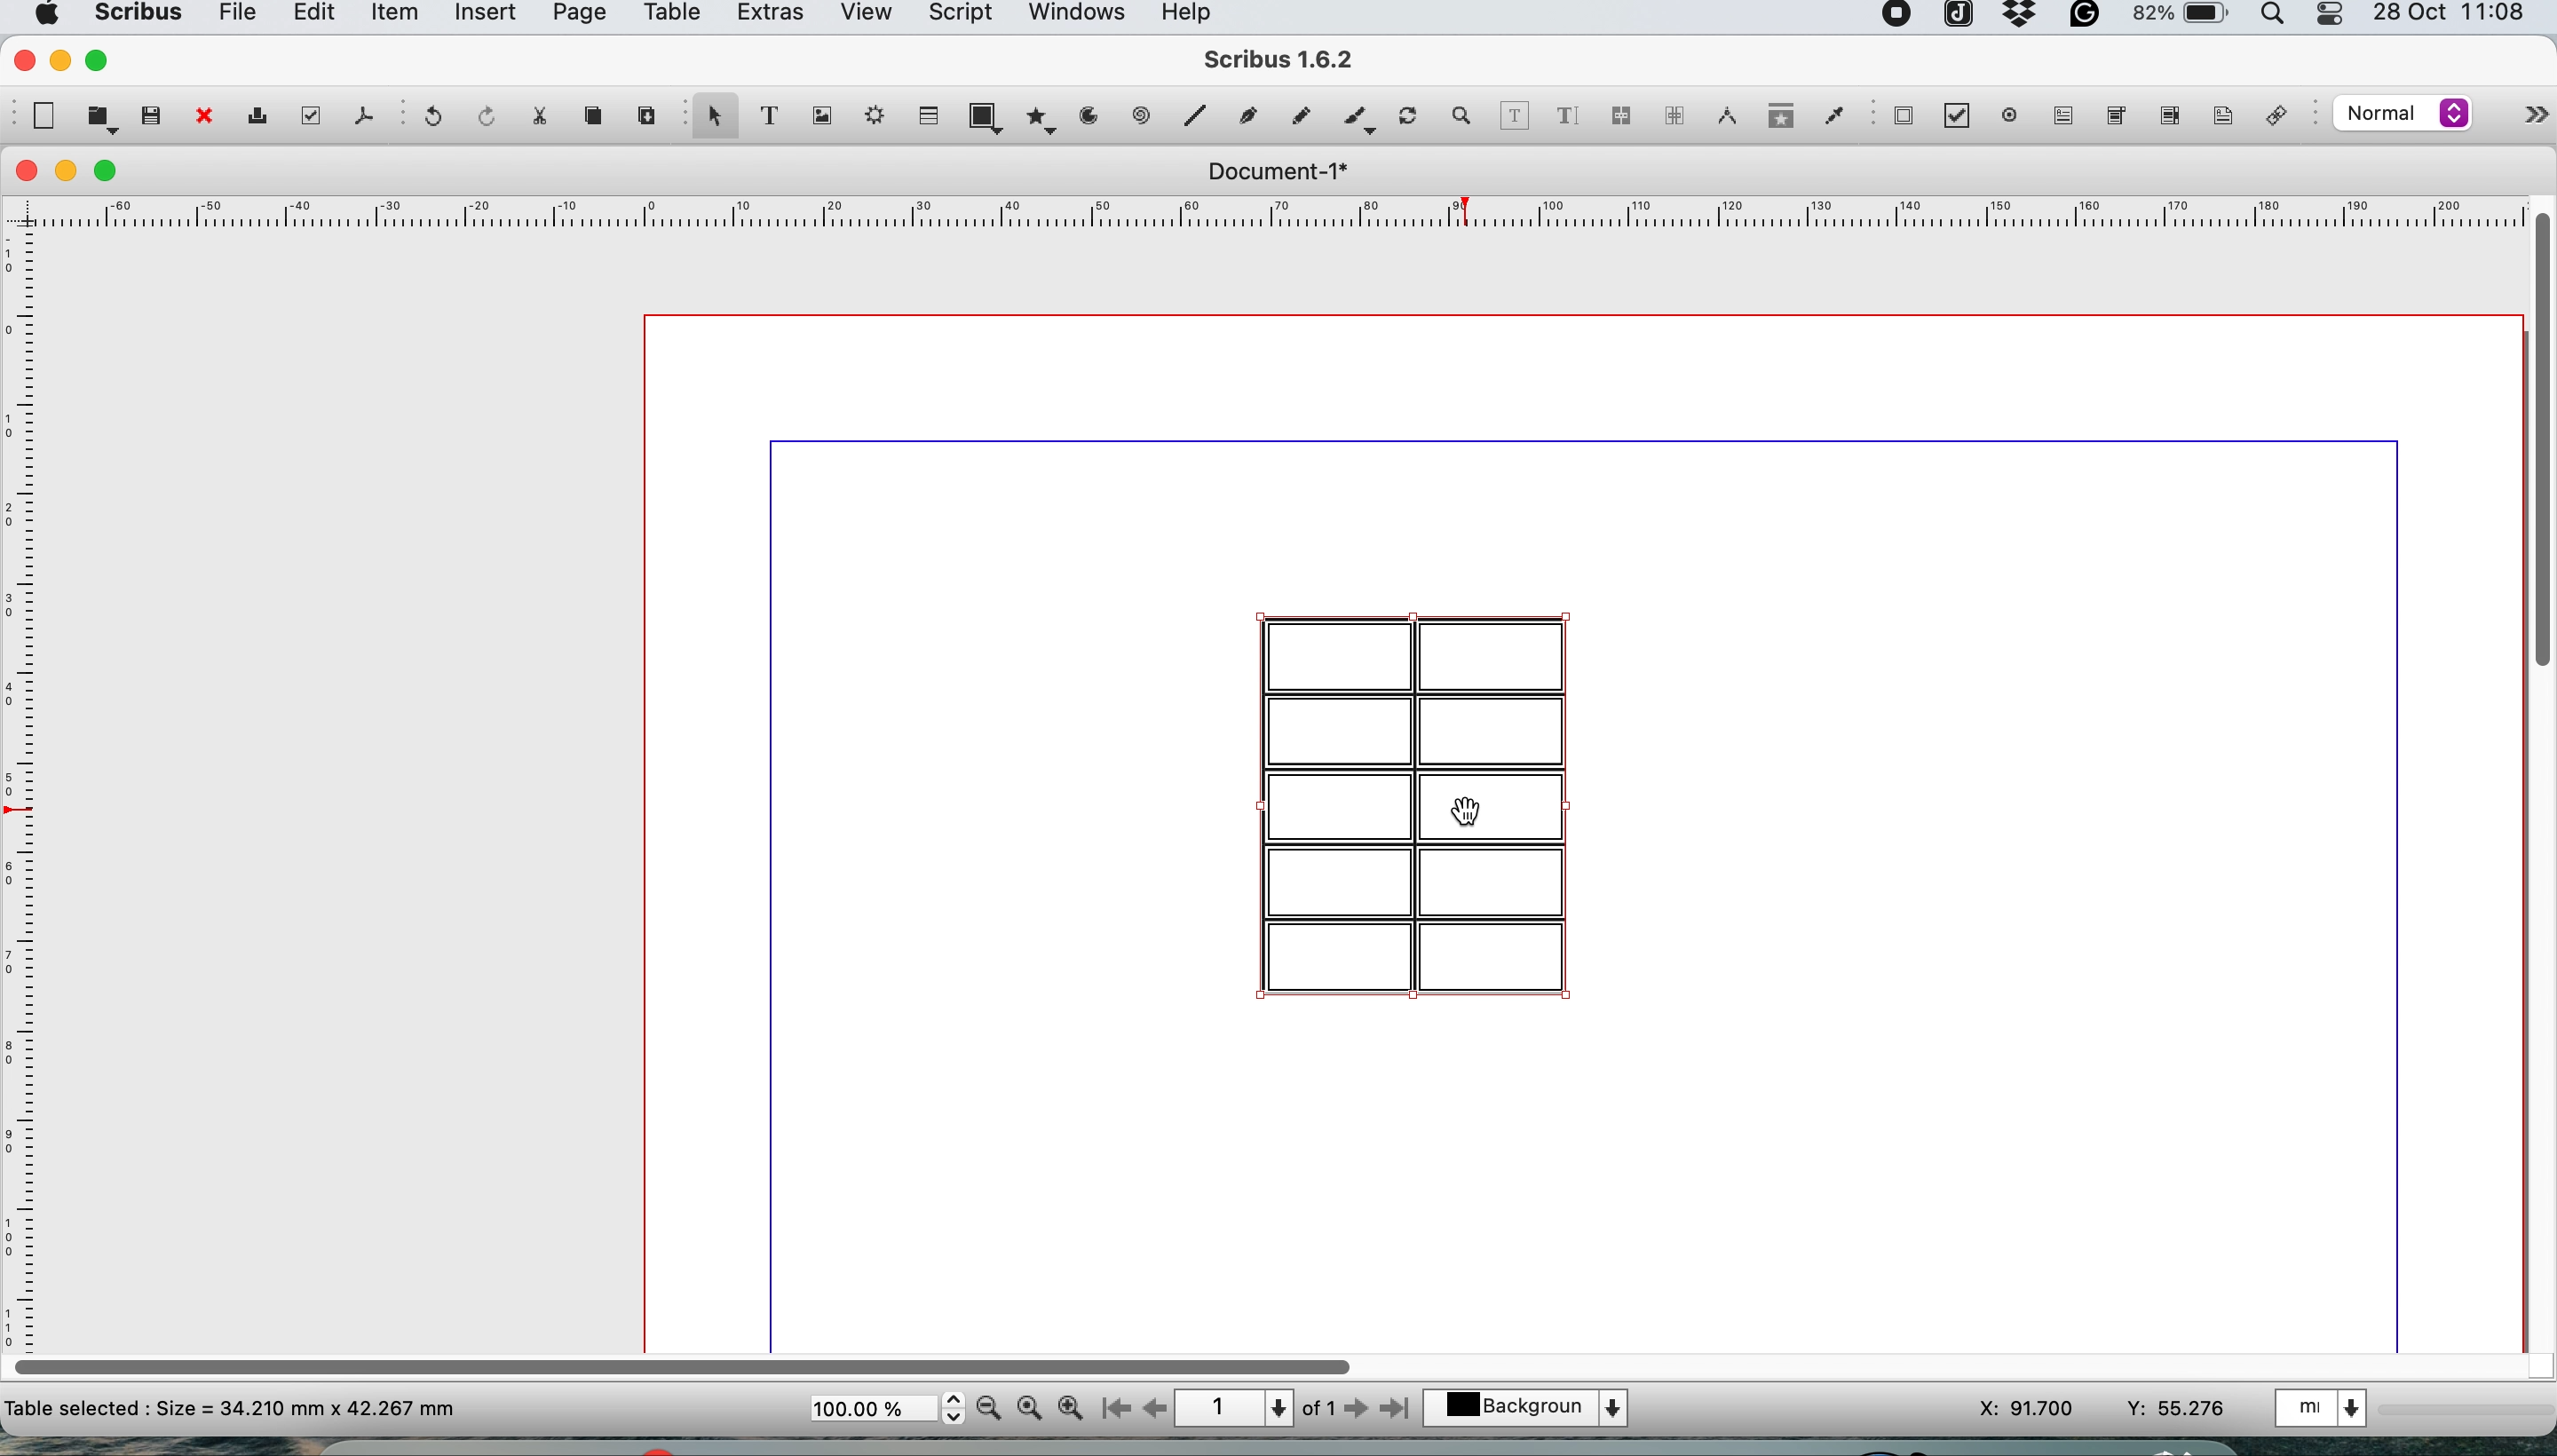 This screenshot has width=2557, height=1456. Describe the element at coordinates (689, 1360) in the screenshot. I see `horizontal scroll bar` at that location.